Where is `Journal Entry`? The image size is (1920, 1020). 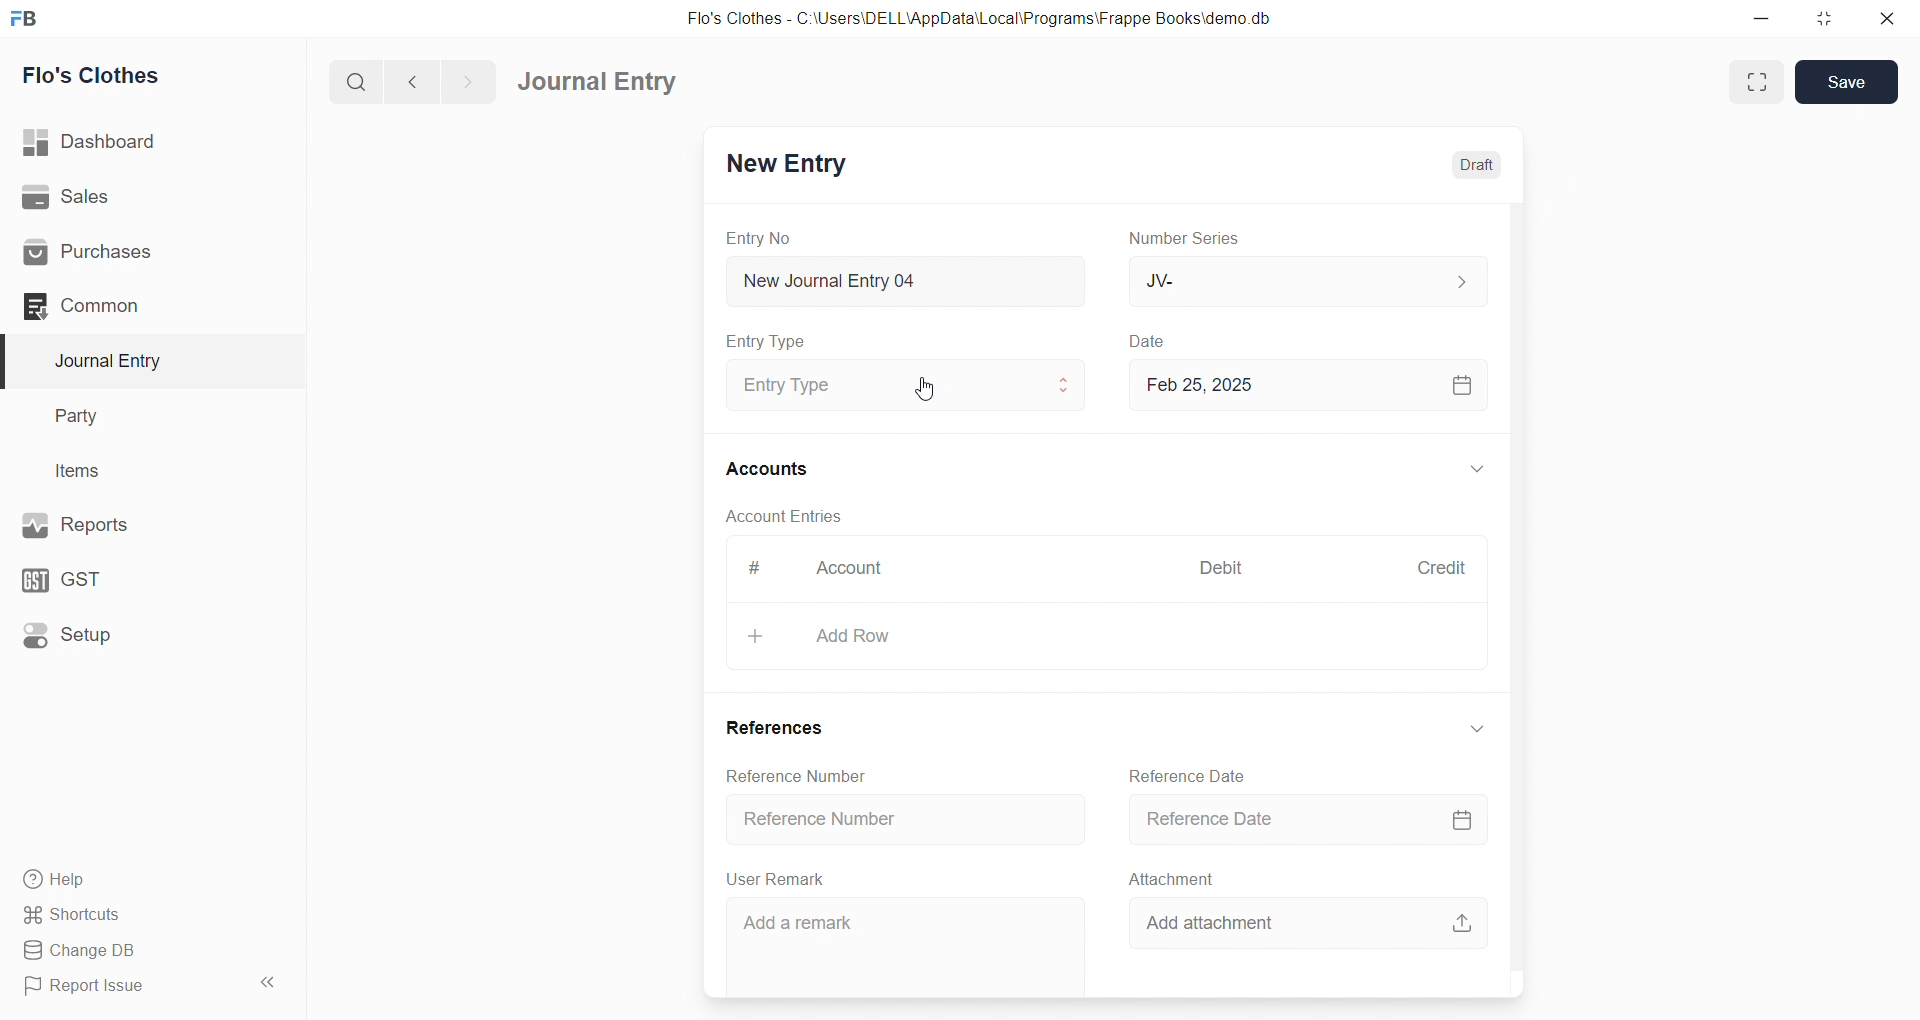 Journal Entry is located at coordinates (142, 361).